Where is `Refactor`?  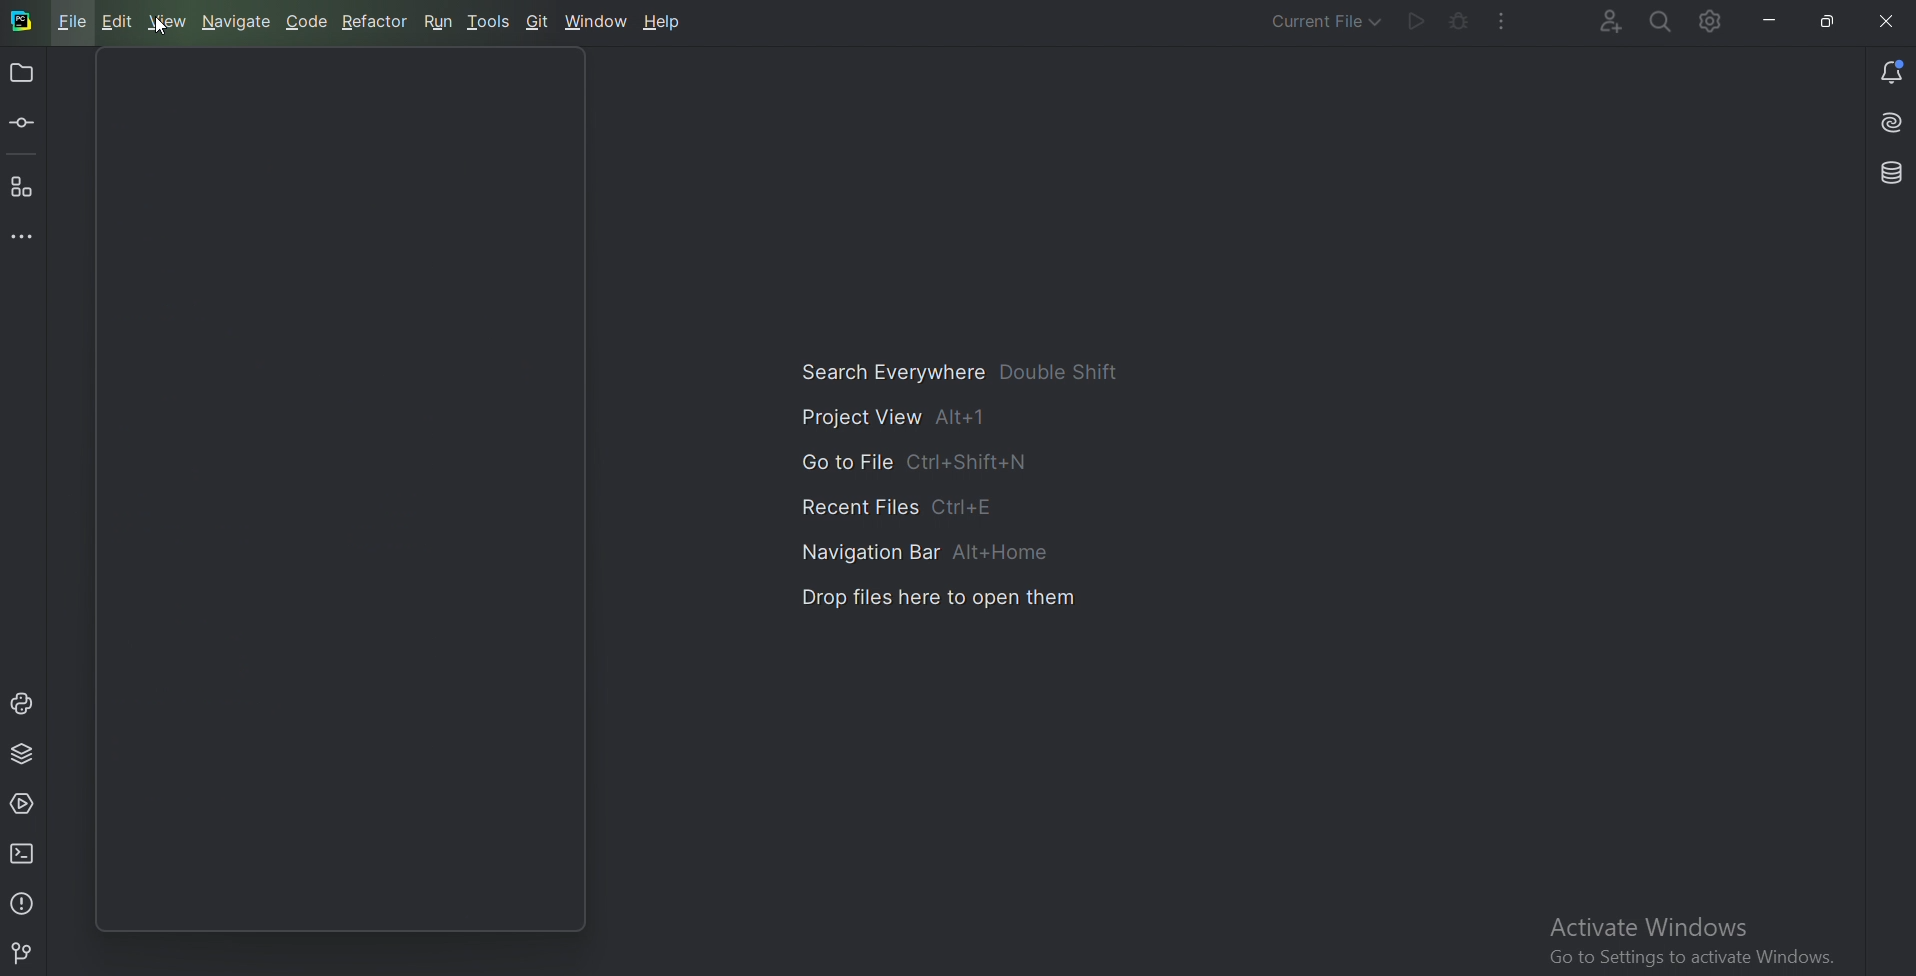 Refactor is located at coordinates (373, 20).